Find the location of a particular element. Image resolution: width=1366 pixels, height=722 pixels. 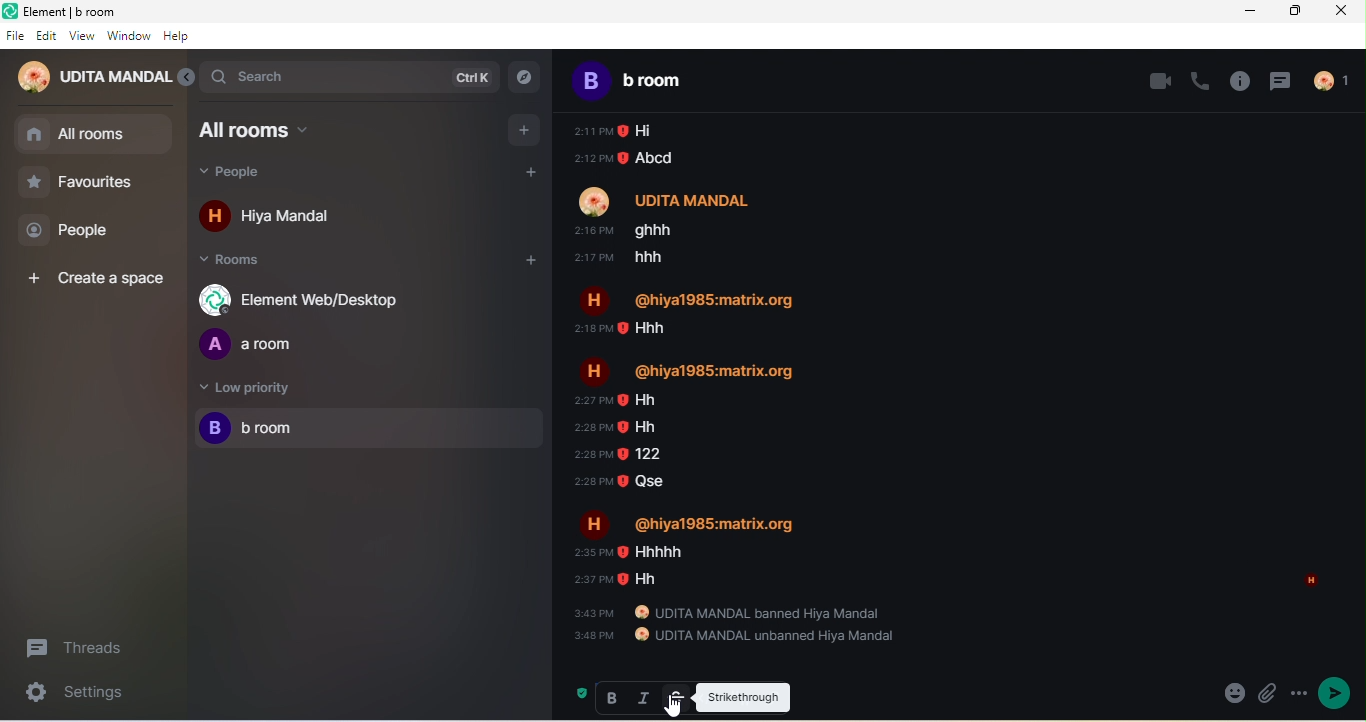

edit is located at coordinates (47, 35).